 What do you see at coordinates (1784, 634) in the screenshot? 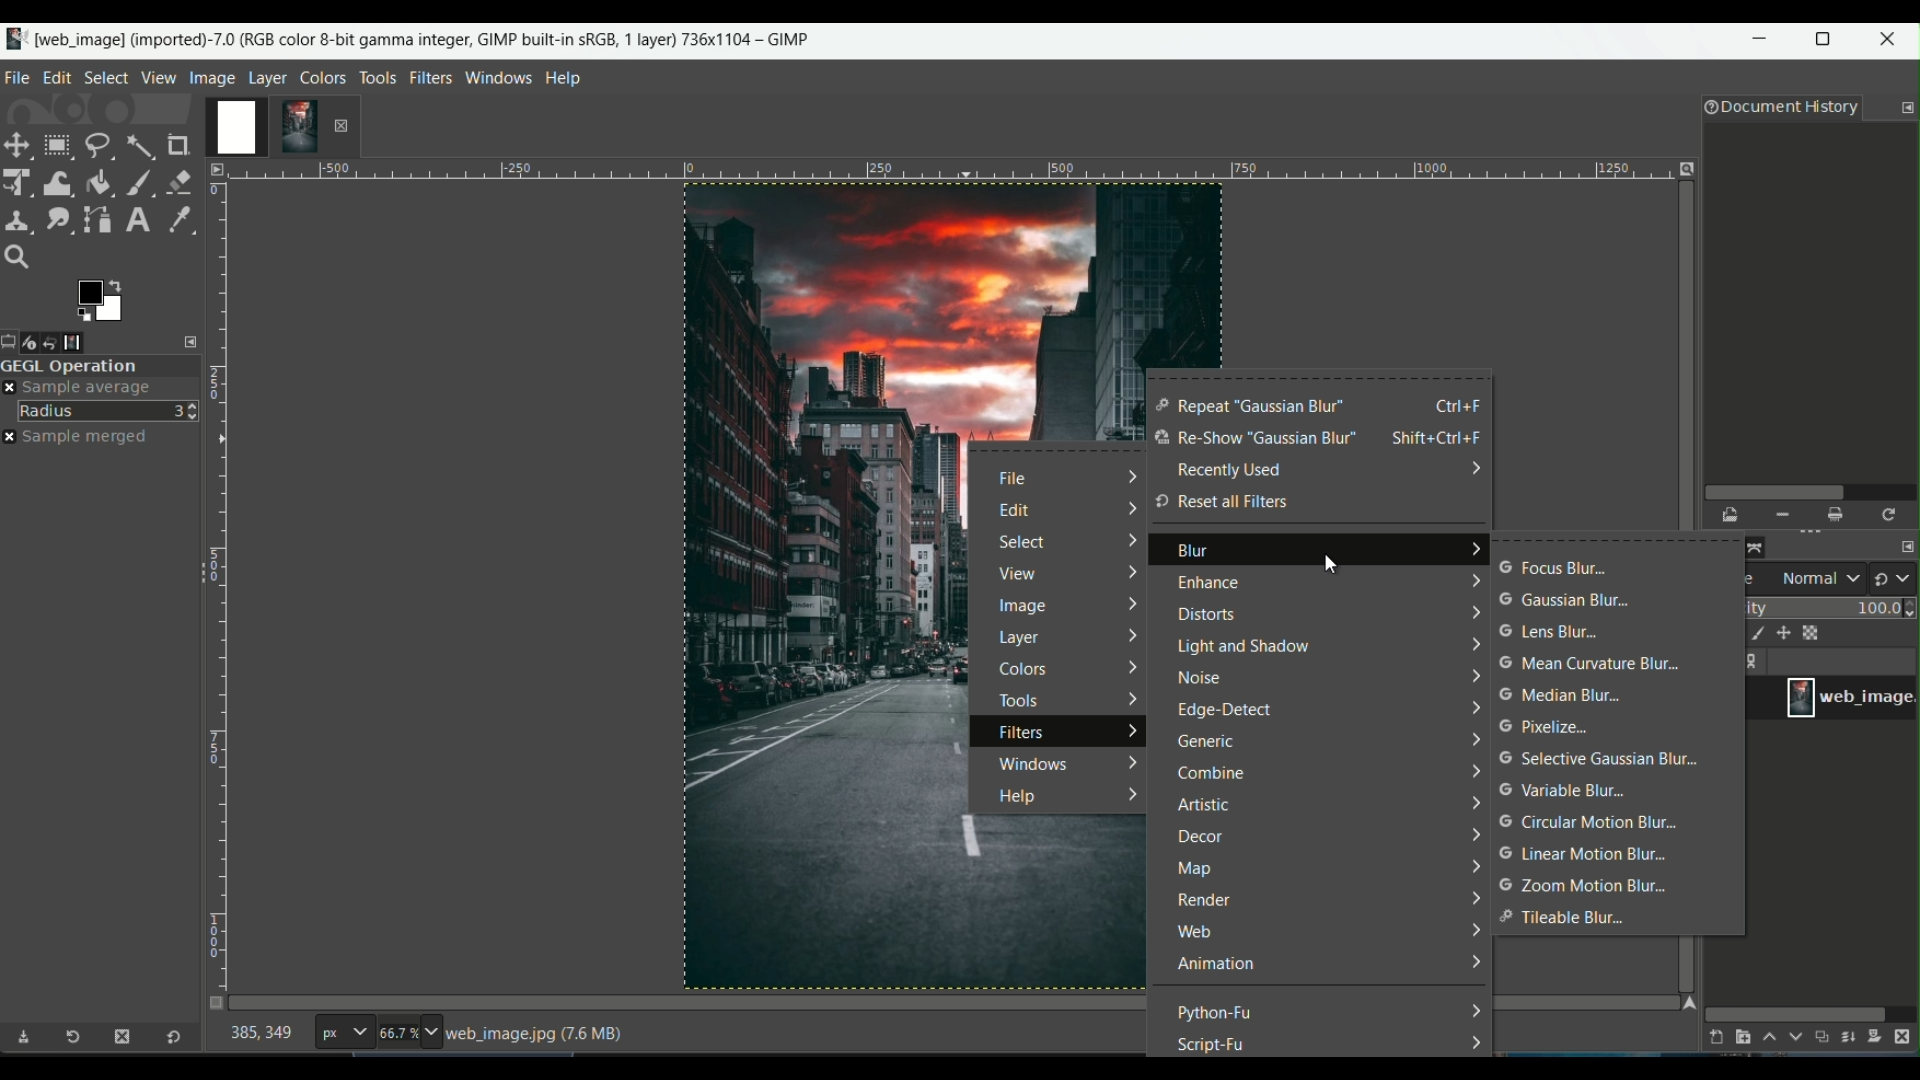
I see `lock size and position` at bounding box center [1784, 634].